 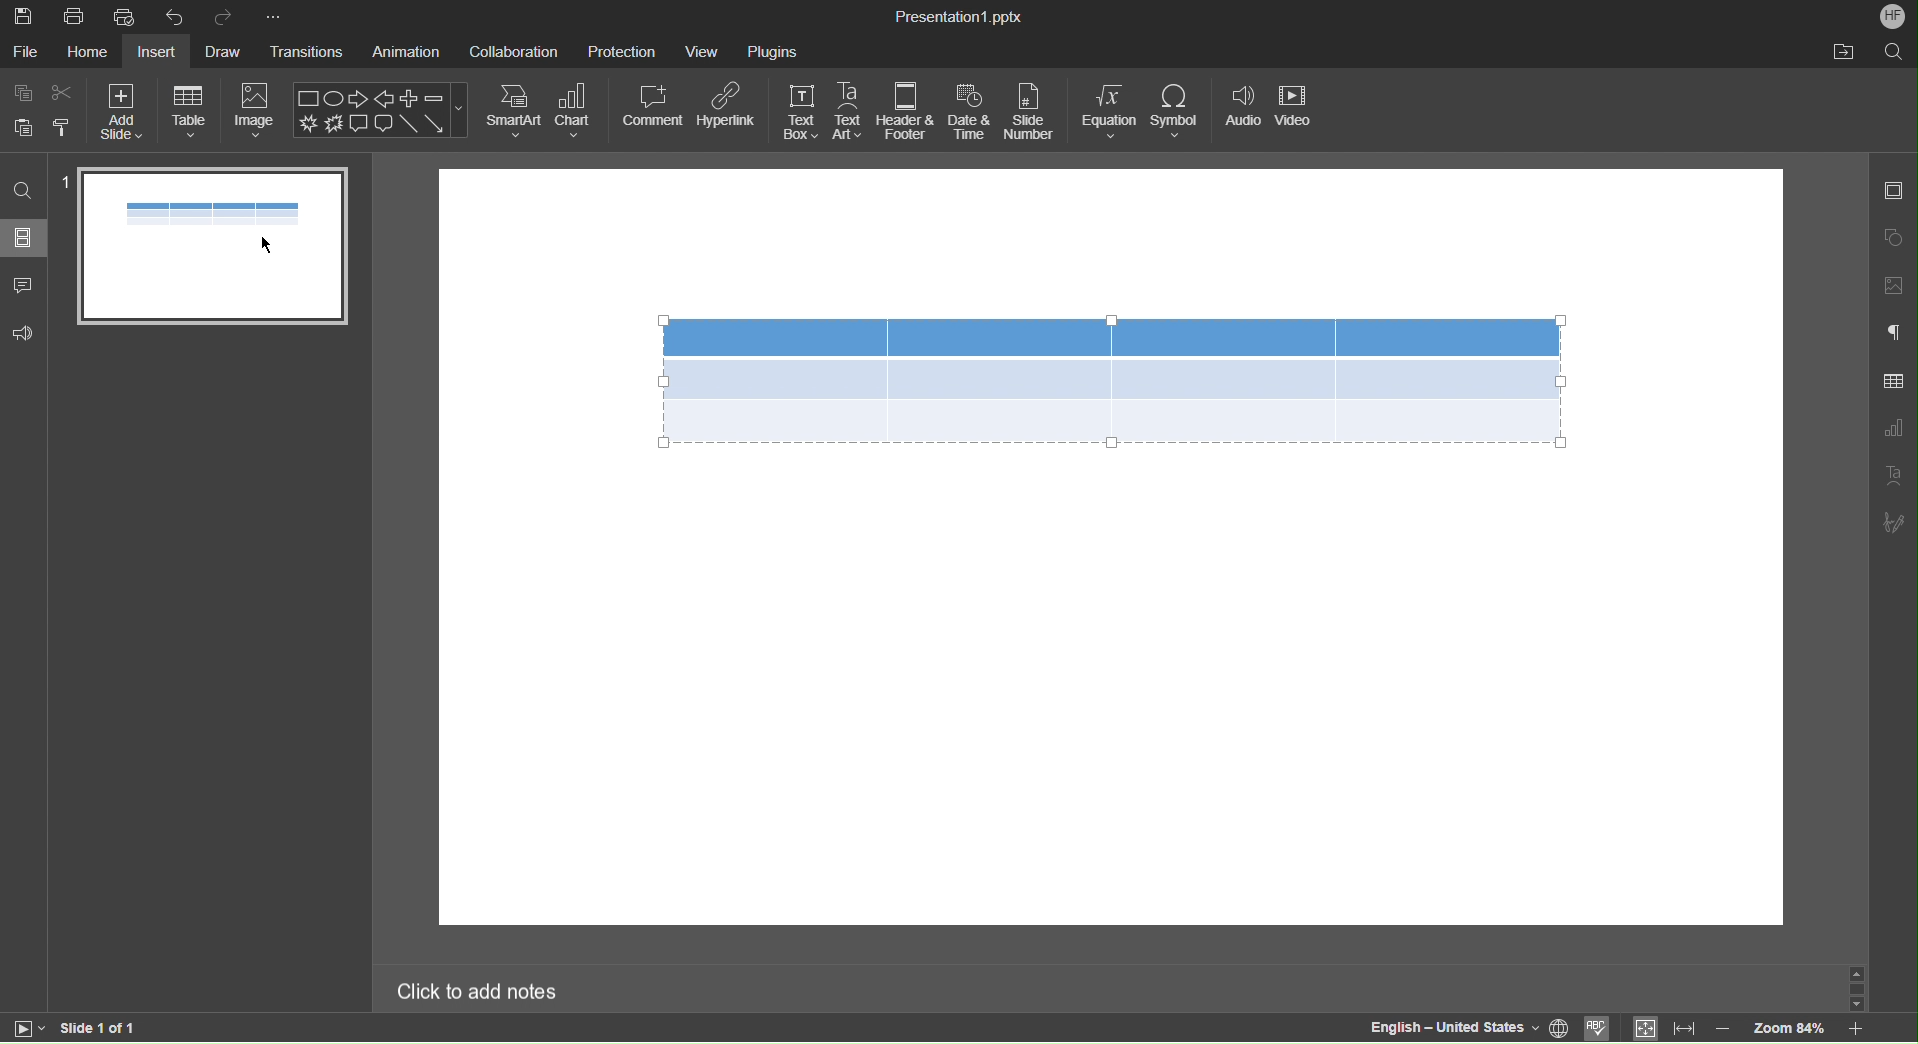 What do you see at coordinates (623, 50) in the screenshot?
I see `Protection` at bounding box center [623, 50].